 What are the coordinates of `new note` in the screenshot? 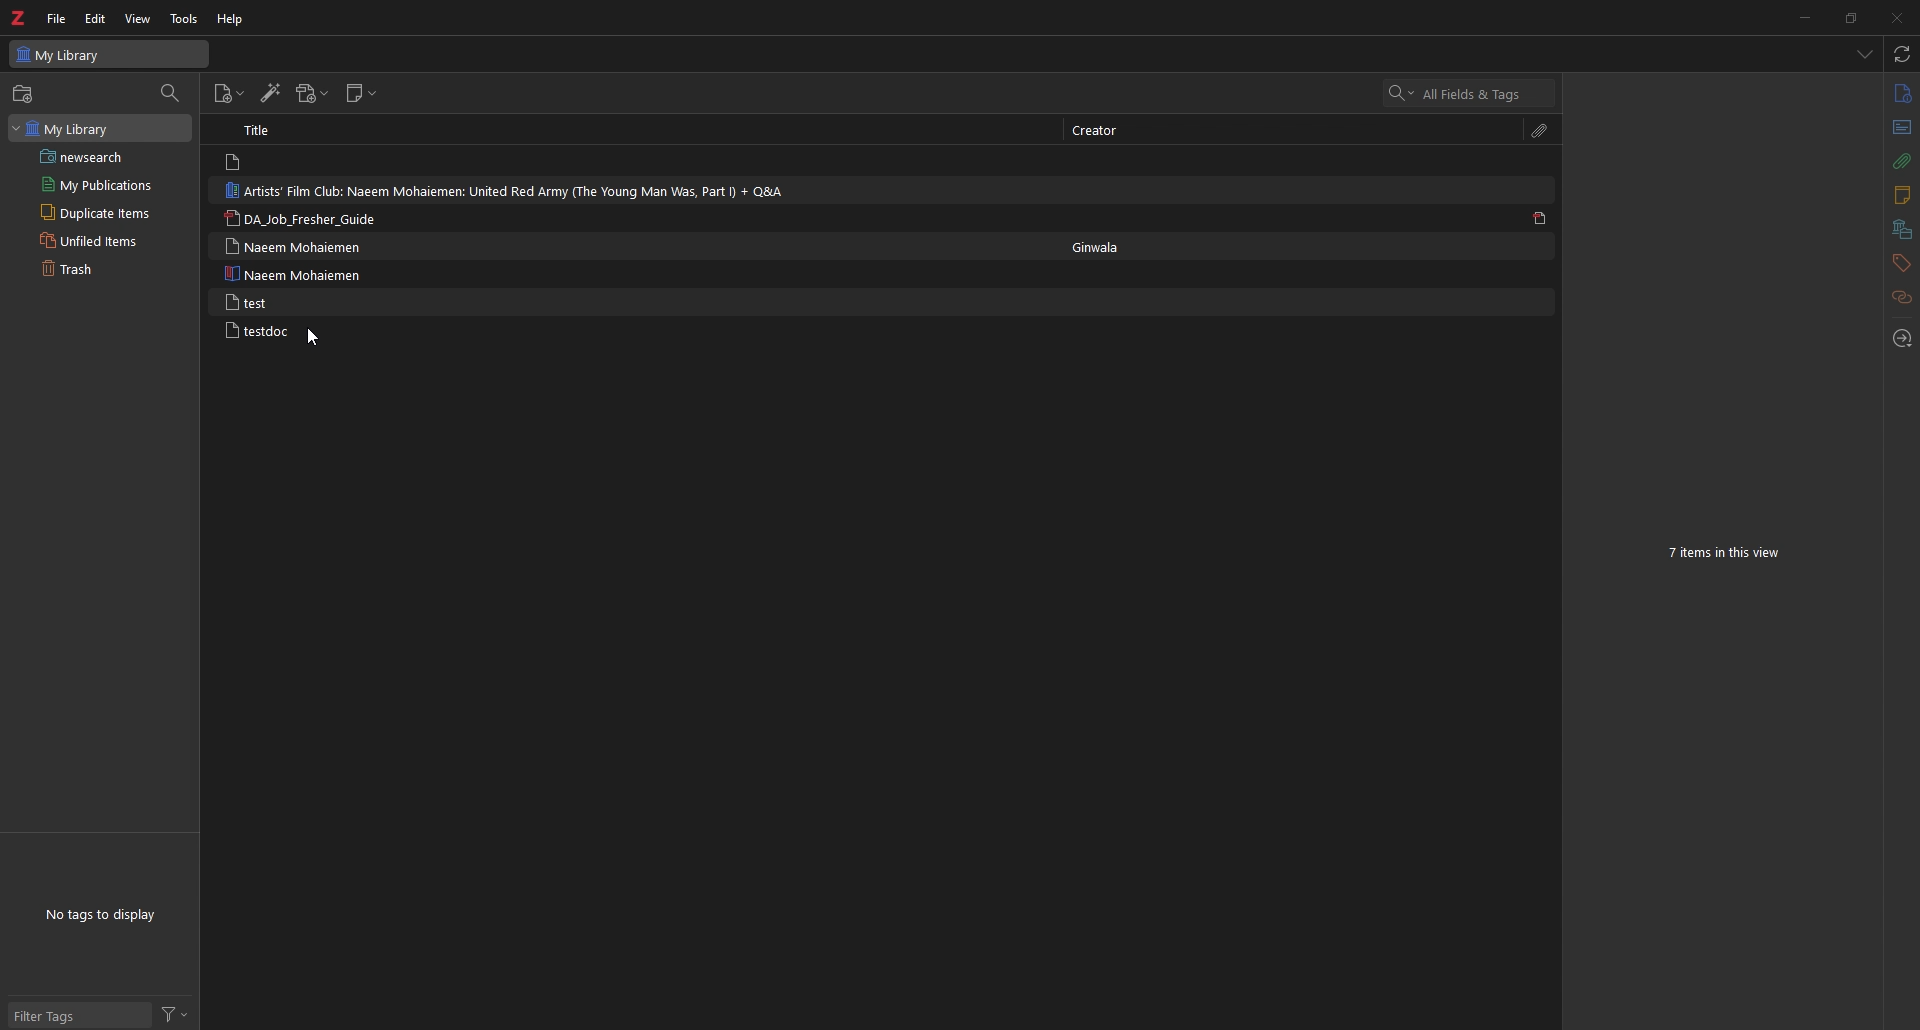 It's located at (361, 93).